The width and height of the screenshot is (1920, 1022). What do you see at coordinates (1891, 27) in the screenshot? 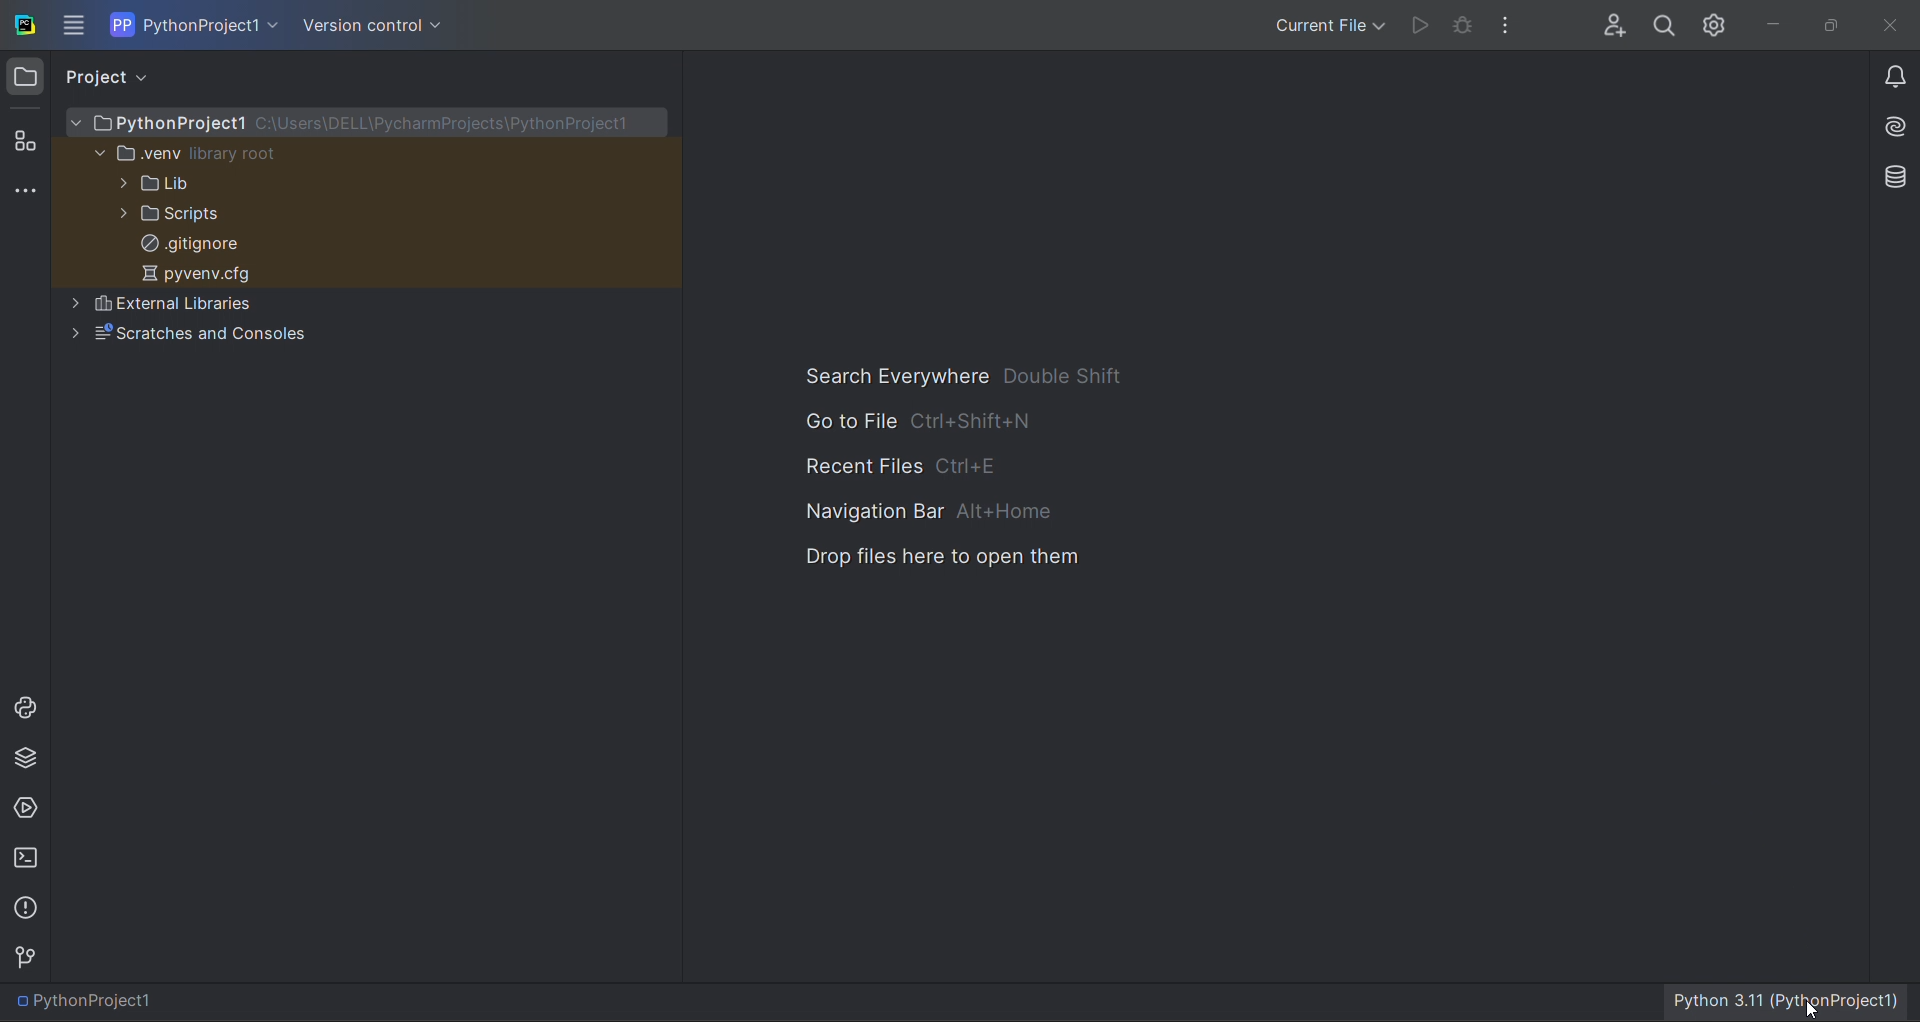
I see `close` at bounding box center [1891, 27].